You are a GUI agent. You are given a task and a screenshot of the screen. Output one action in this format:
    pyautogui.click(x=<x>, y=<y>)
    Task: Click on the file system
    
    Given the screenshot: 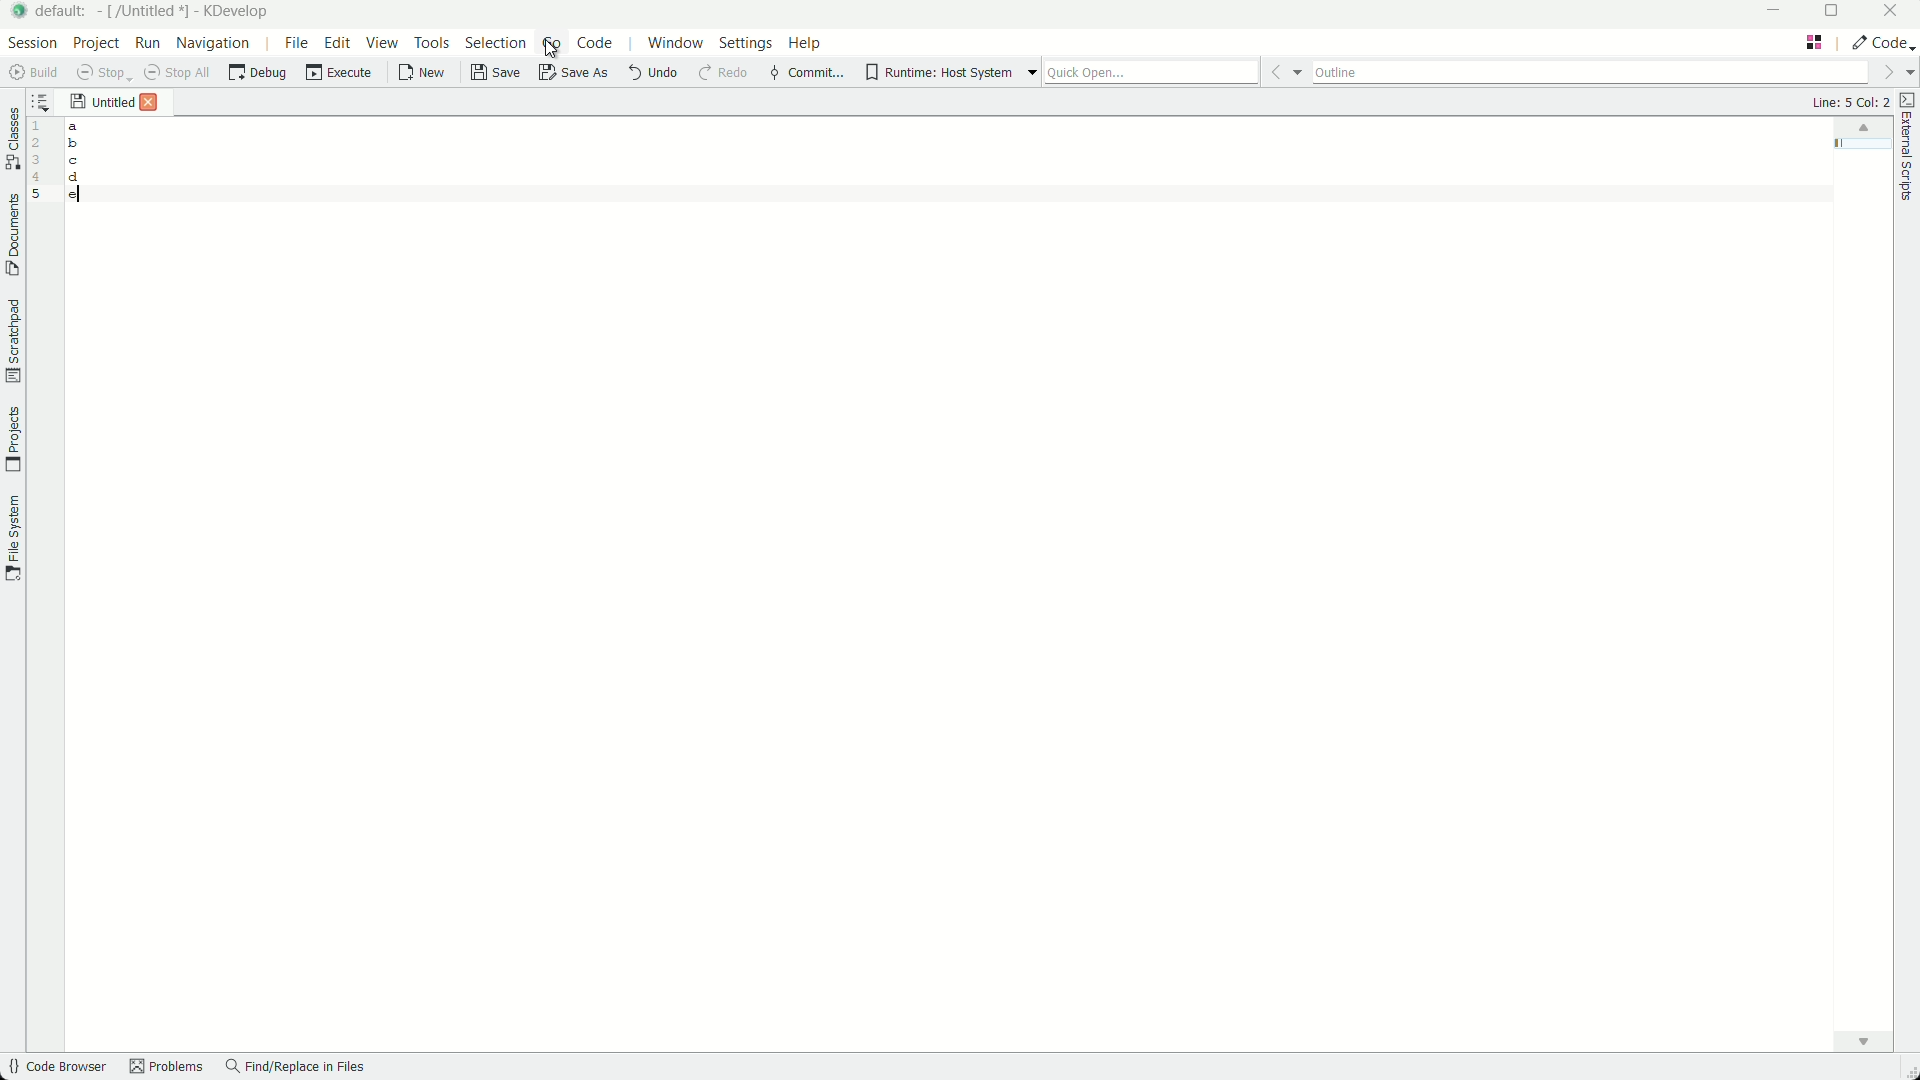 What is the action you would take?
    pyautogui.click(x=13, y=542)
    